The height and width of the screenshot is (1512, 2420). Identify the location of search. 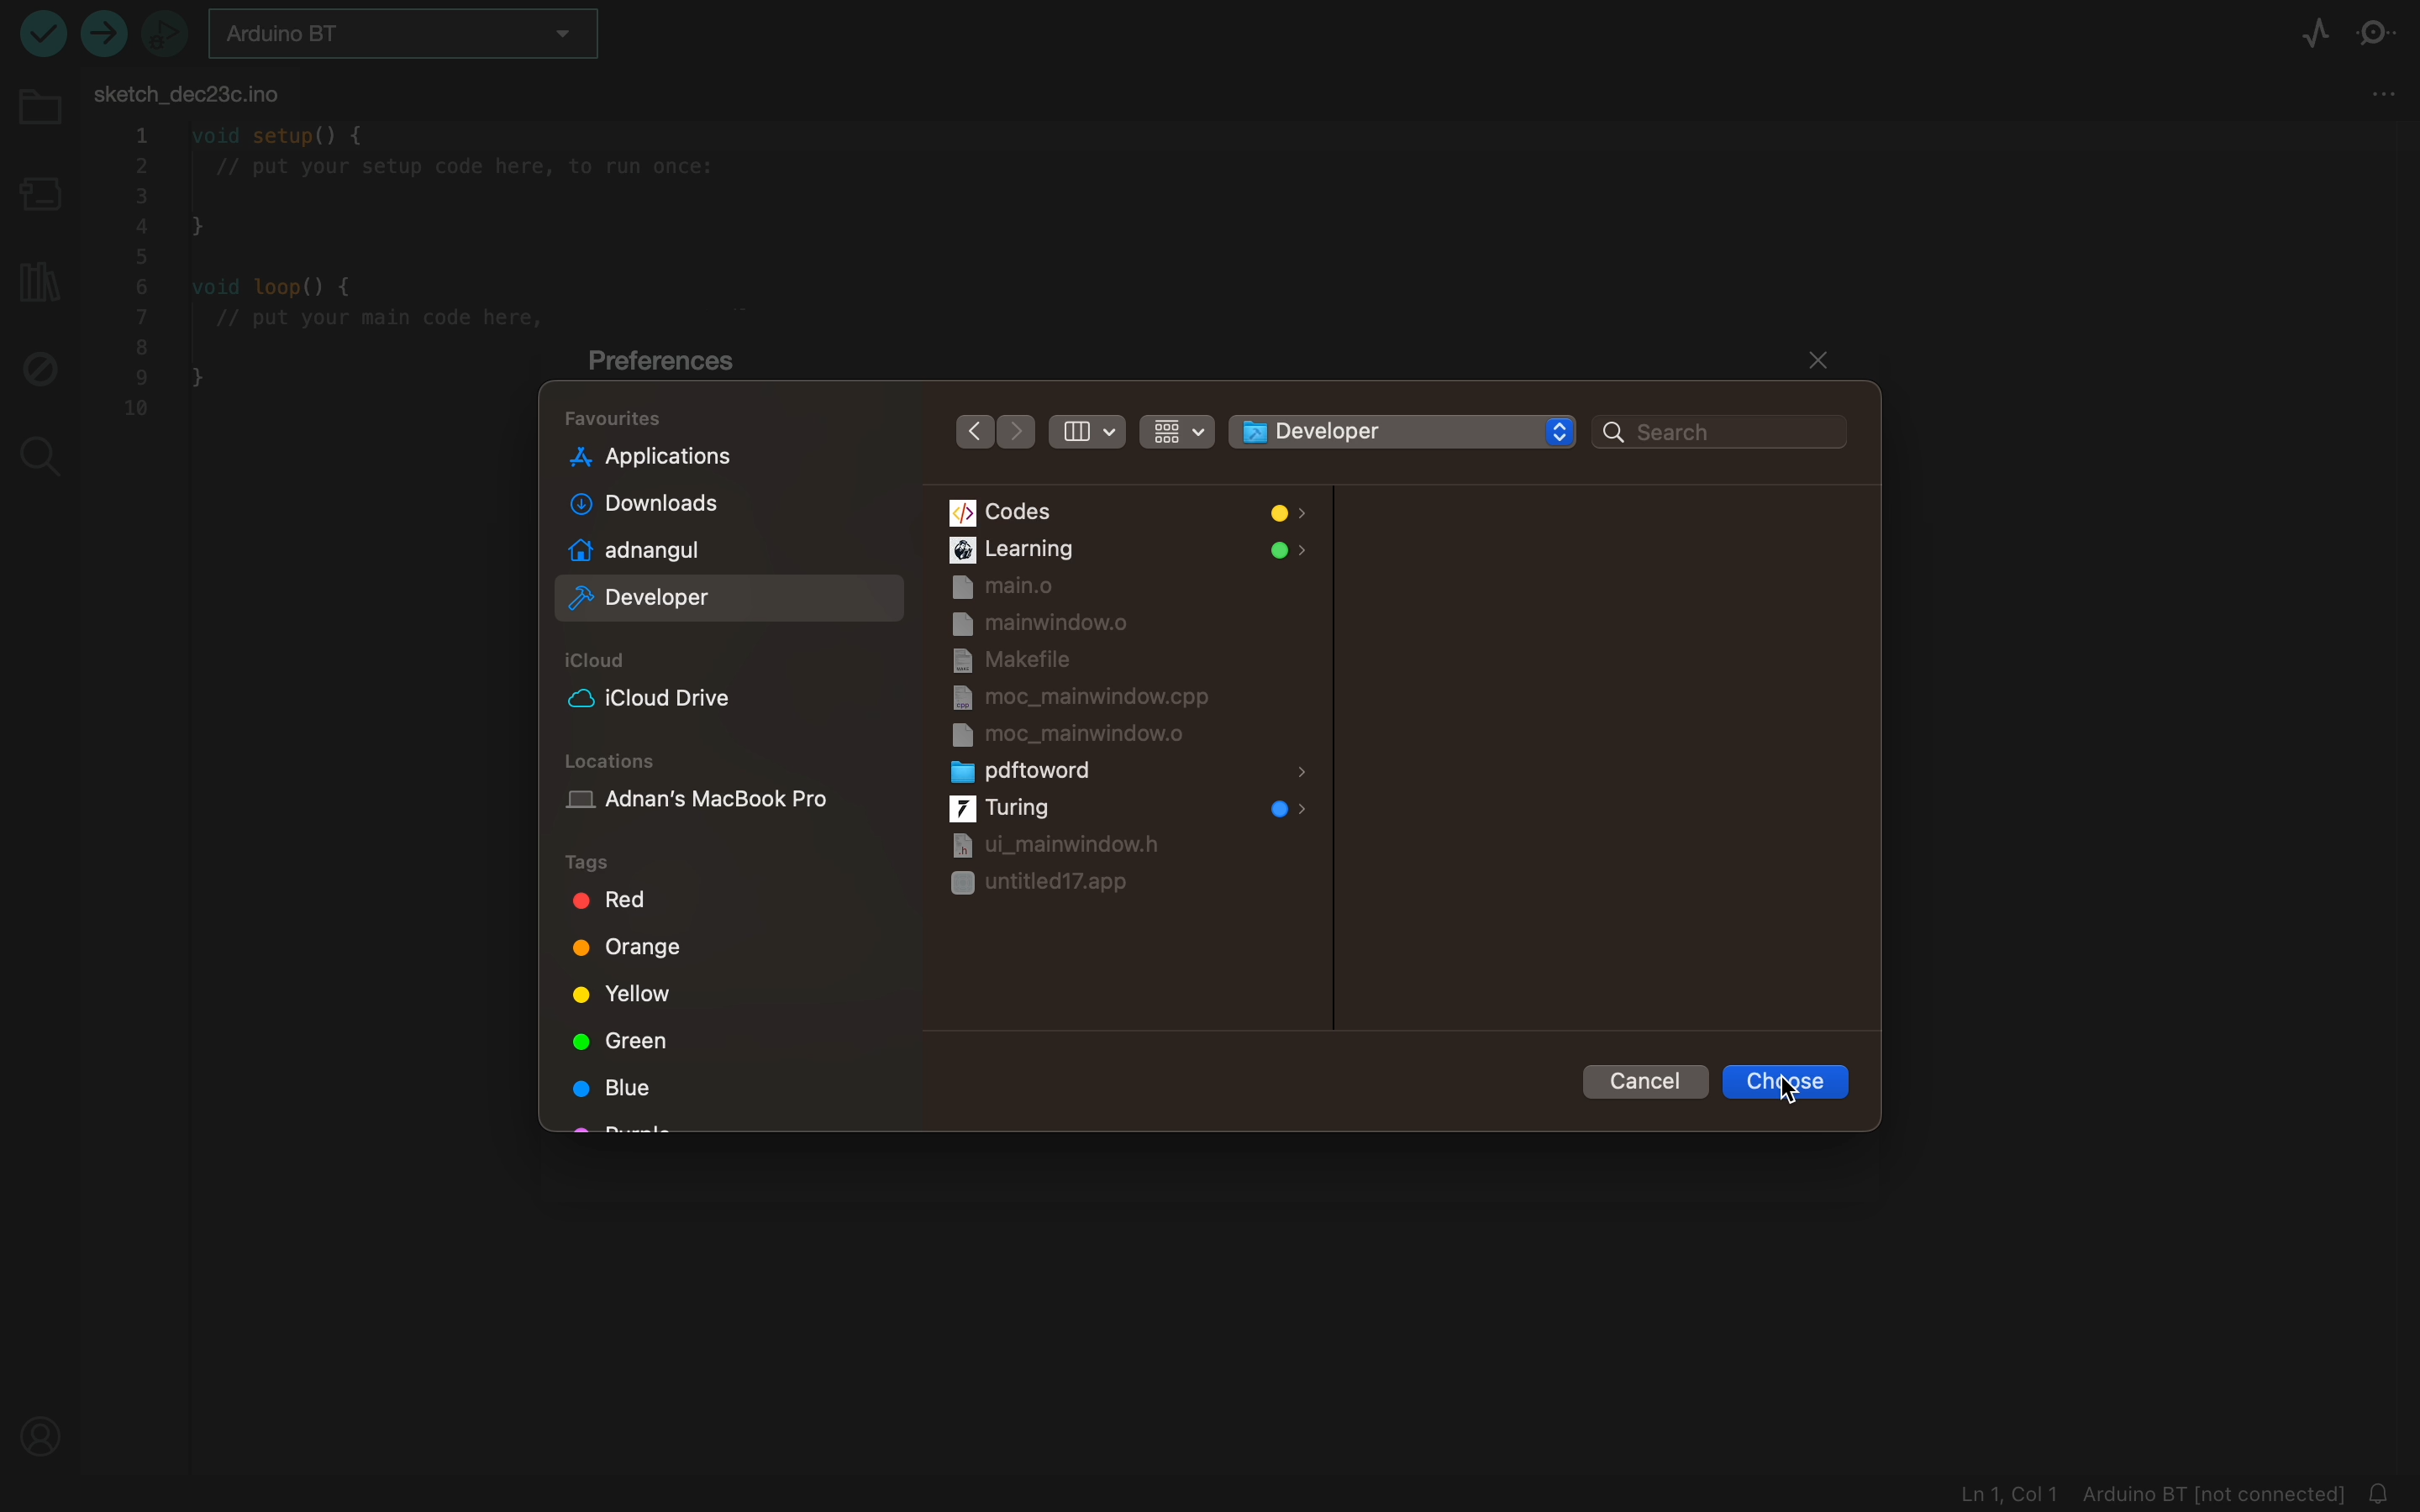
(41, 456).